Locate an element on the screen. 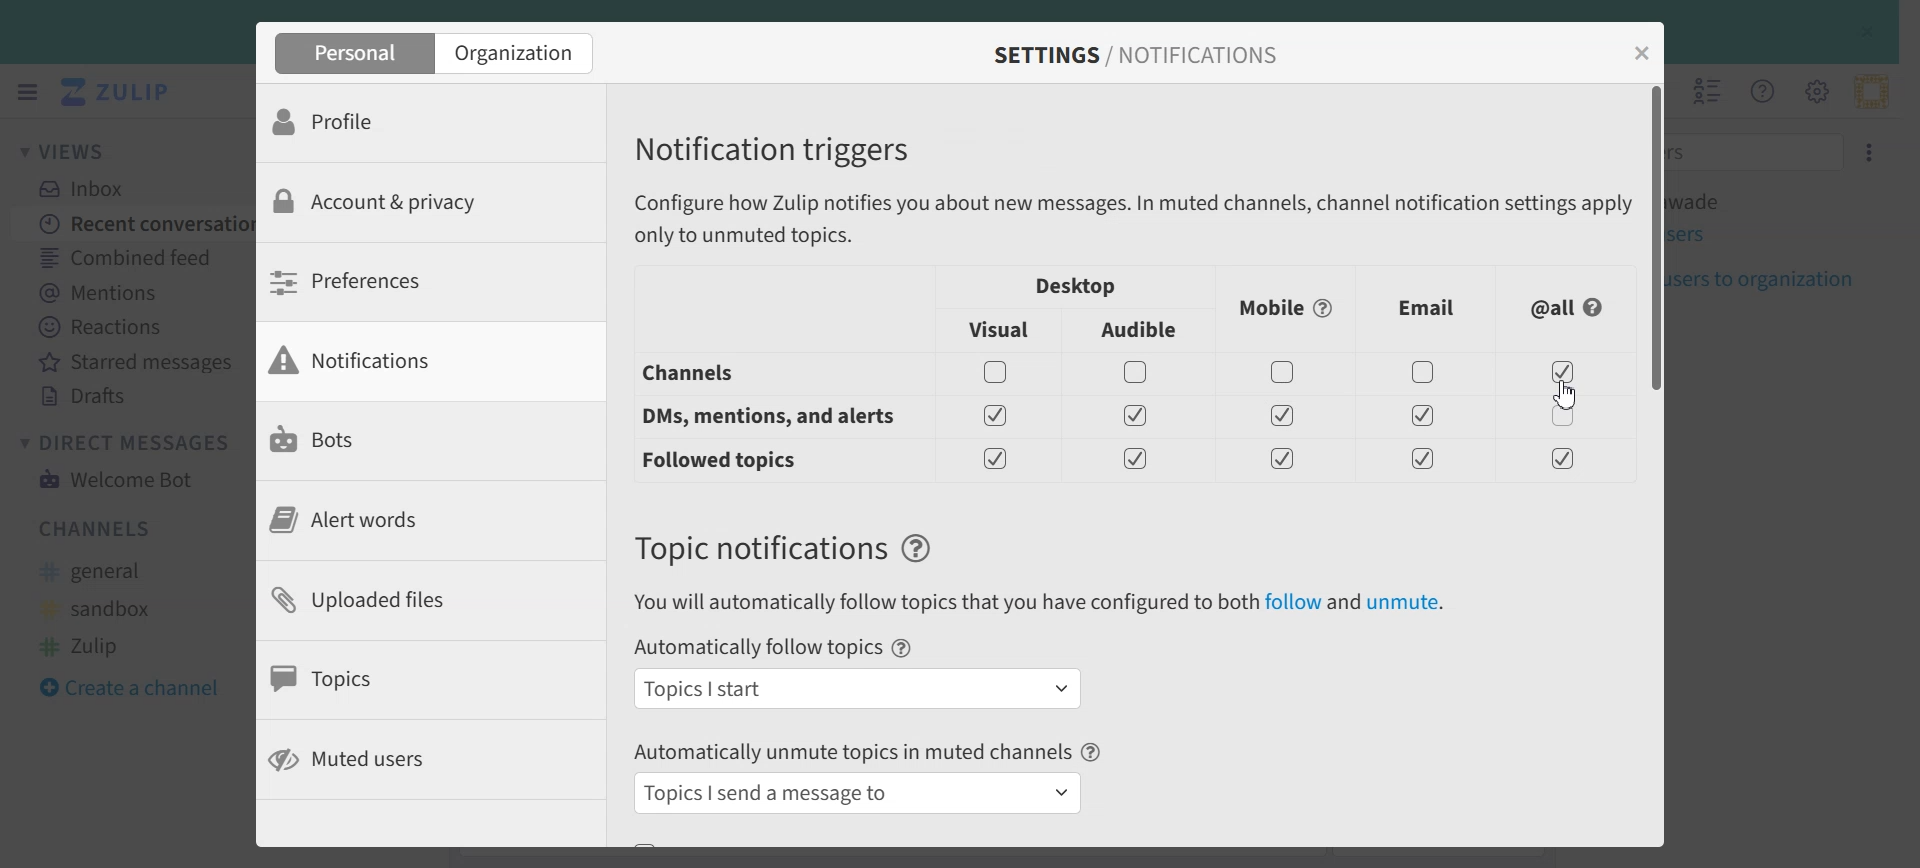 This screenshot has width=1920, height=868. Help is located at coordinates (1092, 752).